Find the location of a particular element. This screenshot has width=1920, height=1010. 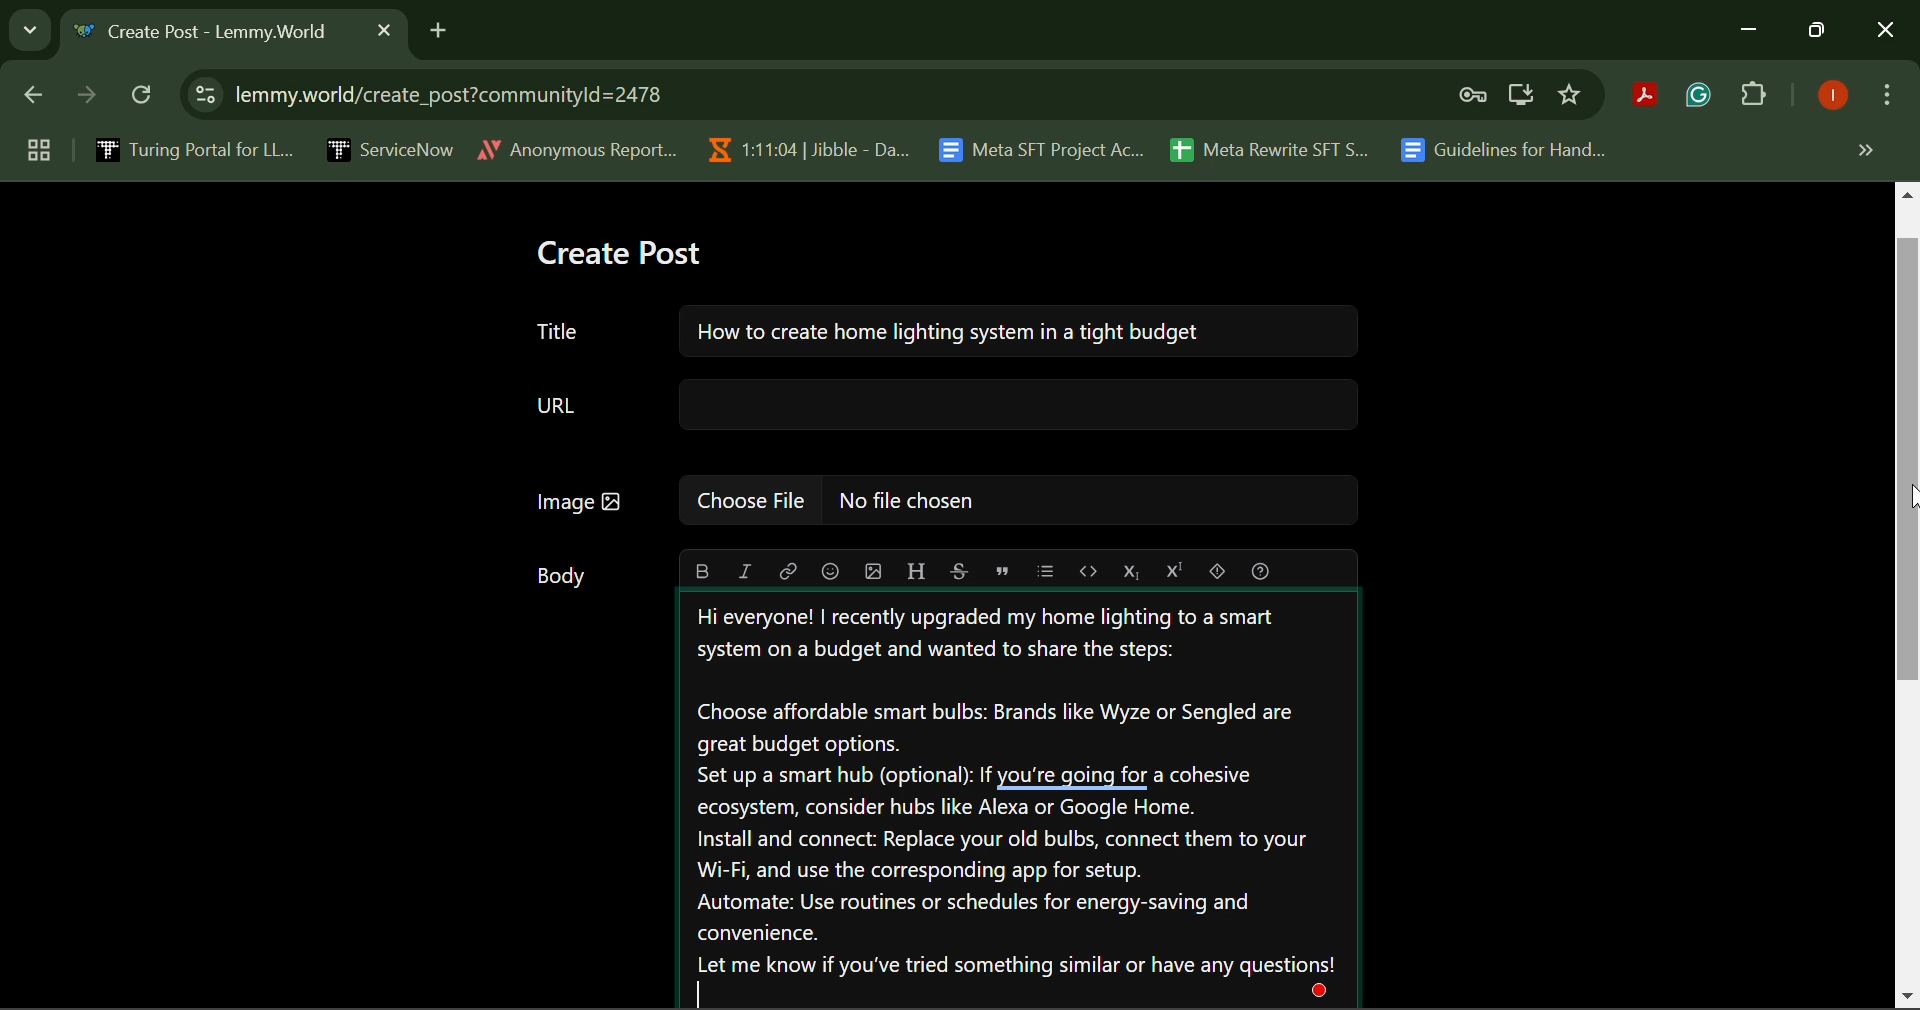

Close Tab is located at coordinates (384, 29).